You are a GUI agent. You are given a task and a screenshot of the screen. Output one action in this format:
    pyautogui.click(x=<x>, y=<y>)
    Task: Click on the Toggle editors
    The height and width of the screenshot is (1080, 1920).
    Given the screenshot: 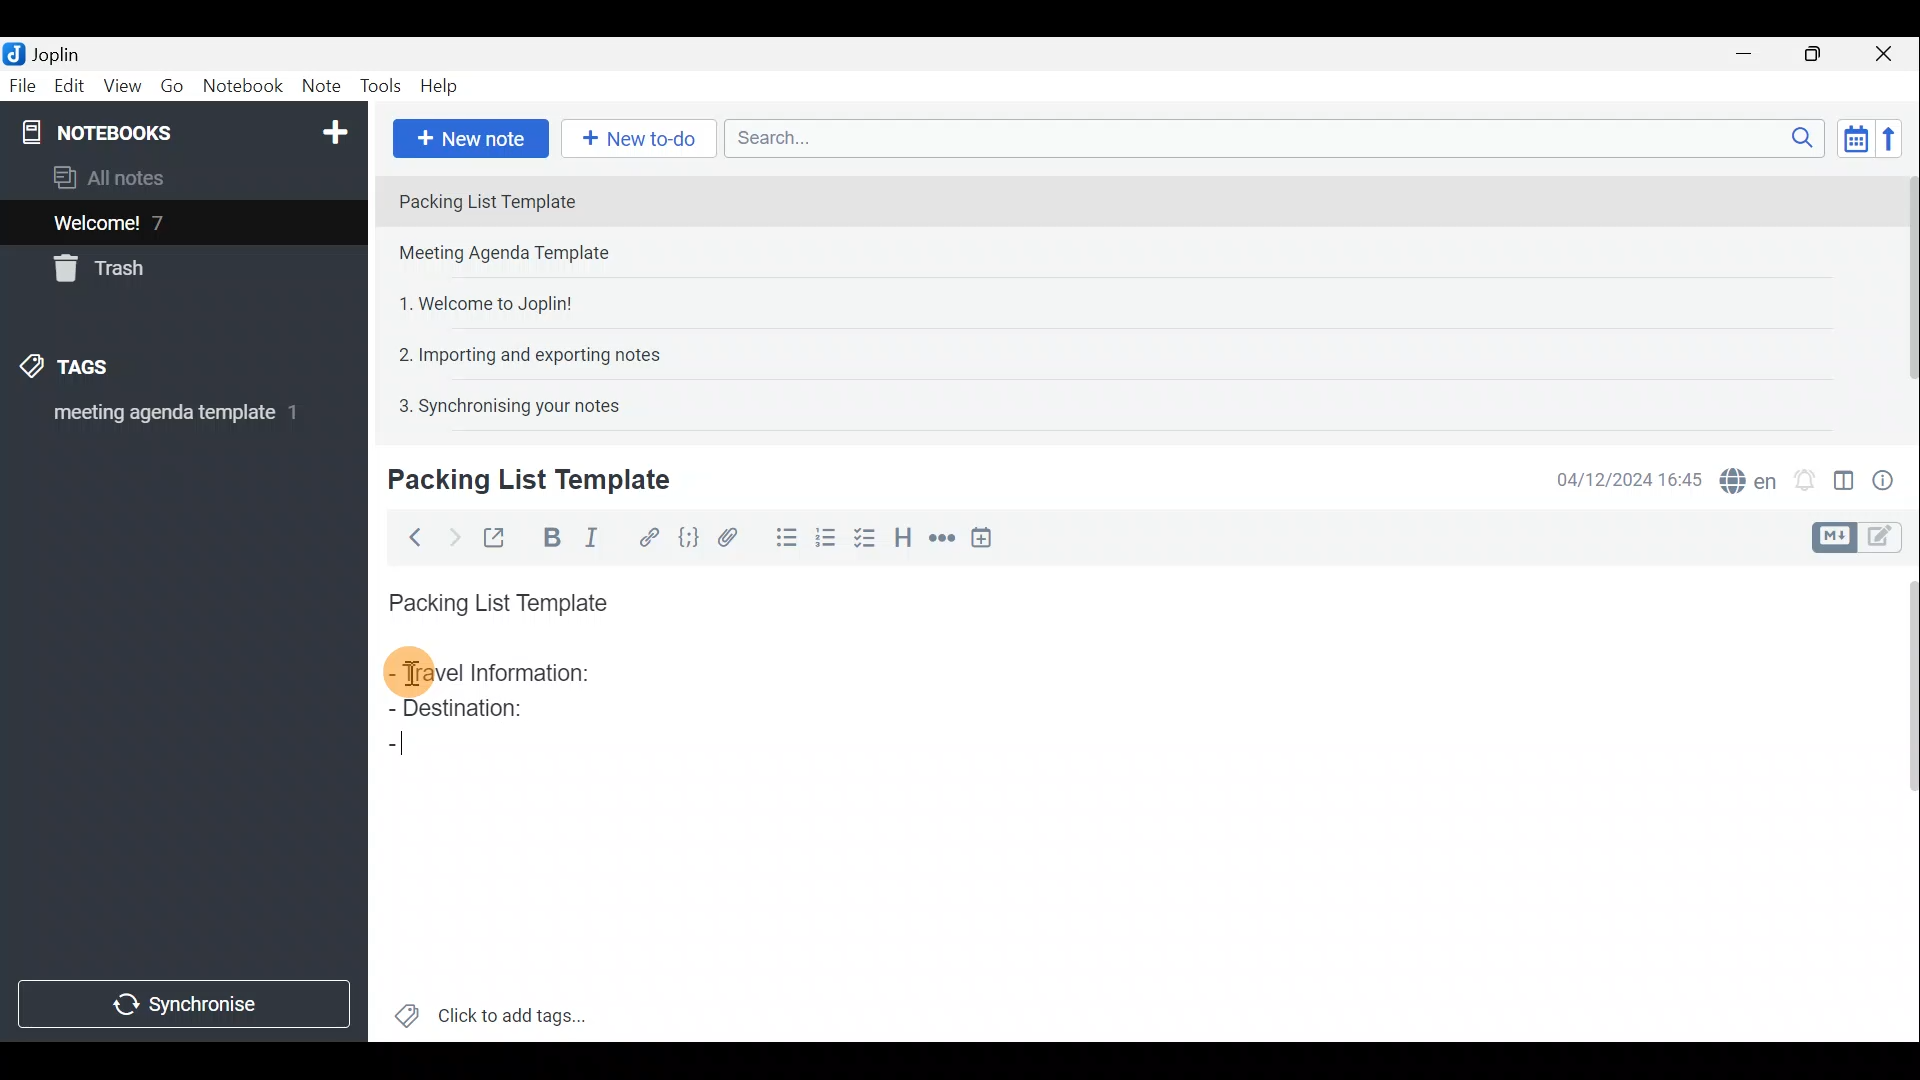 What is the action you would take?
    pyautogui.click(x=1837, y=535)
    